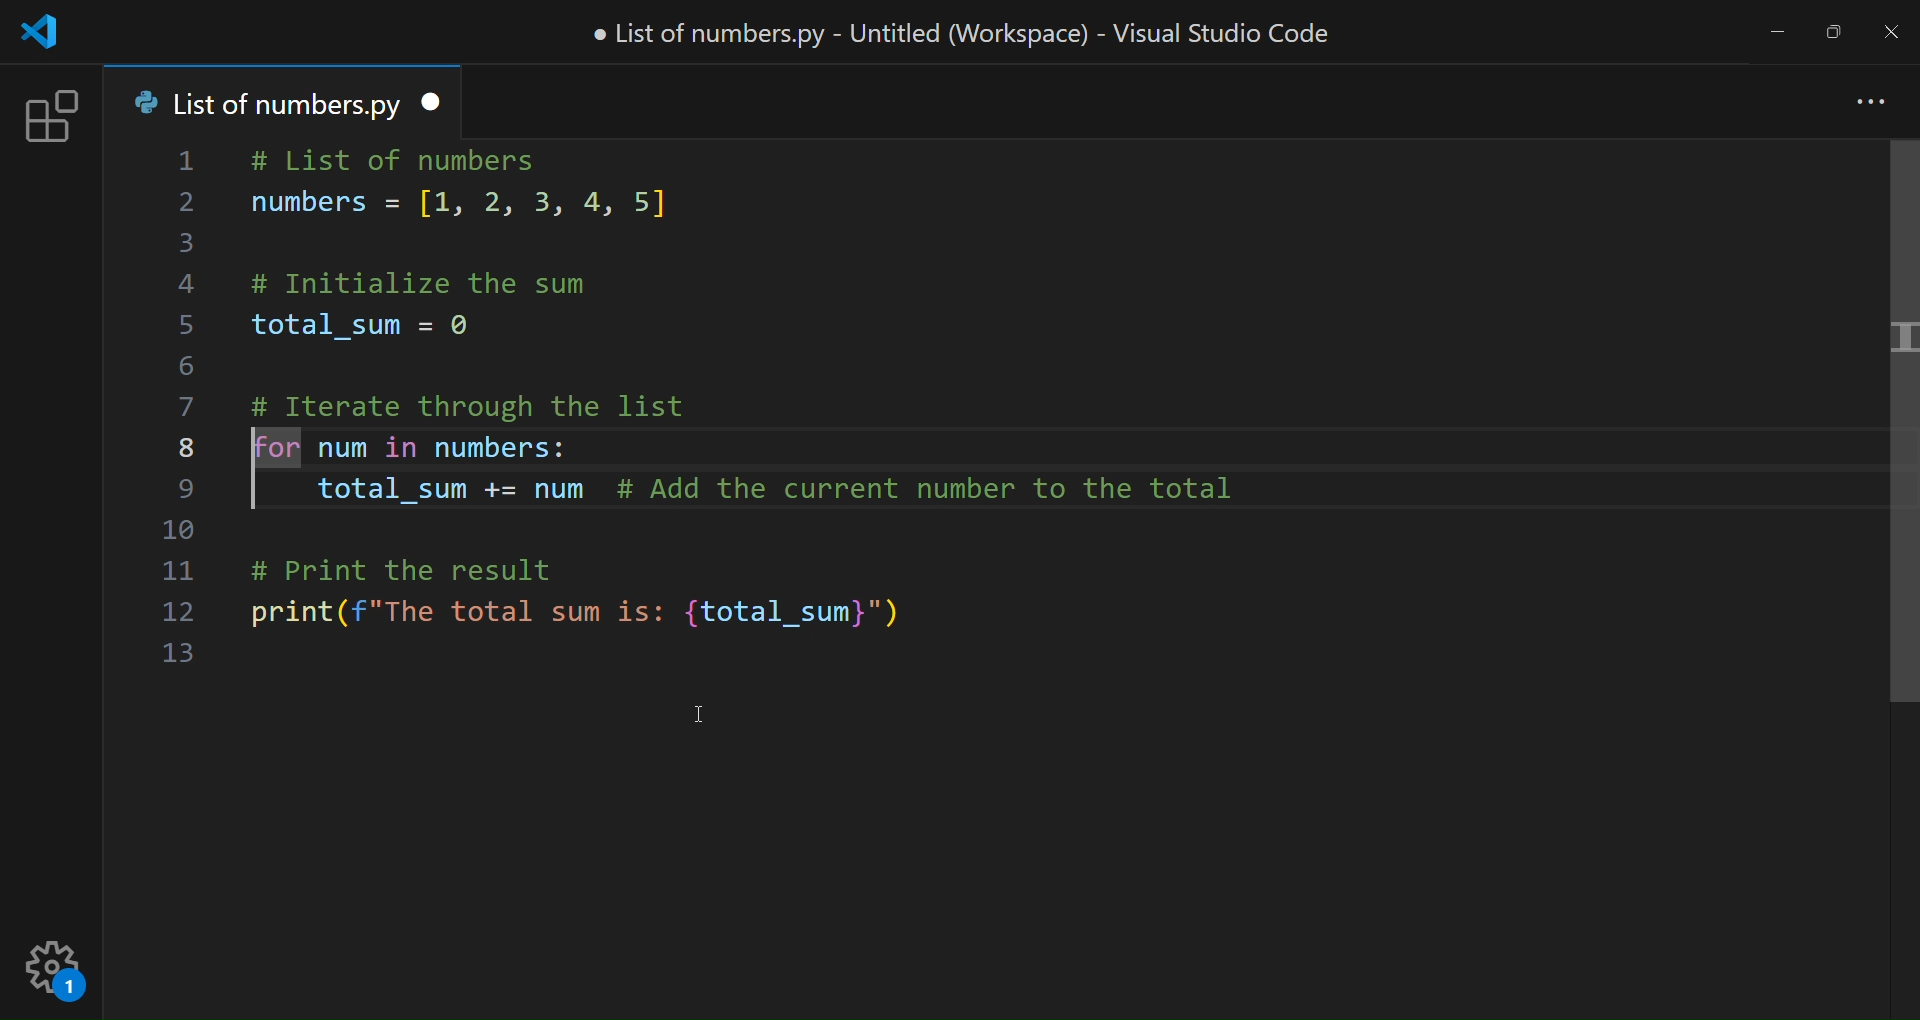 This screenshot has height=1020, width=1920. What do you see at coordinates (265, 101) in the screenshot?
I see `tab name` at bounding box center [265, 101].